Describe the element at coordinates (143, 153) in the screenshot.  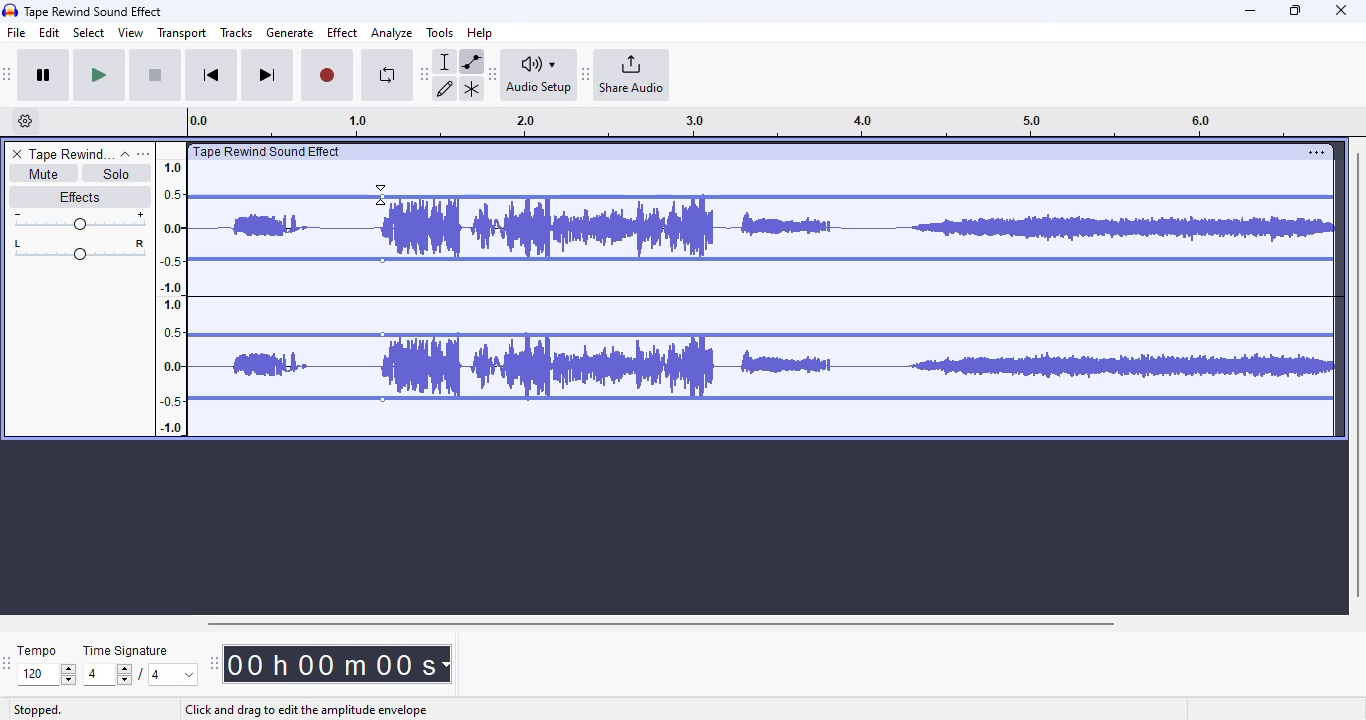
I see `open menu` at that location.